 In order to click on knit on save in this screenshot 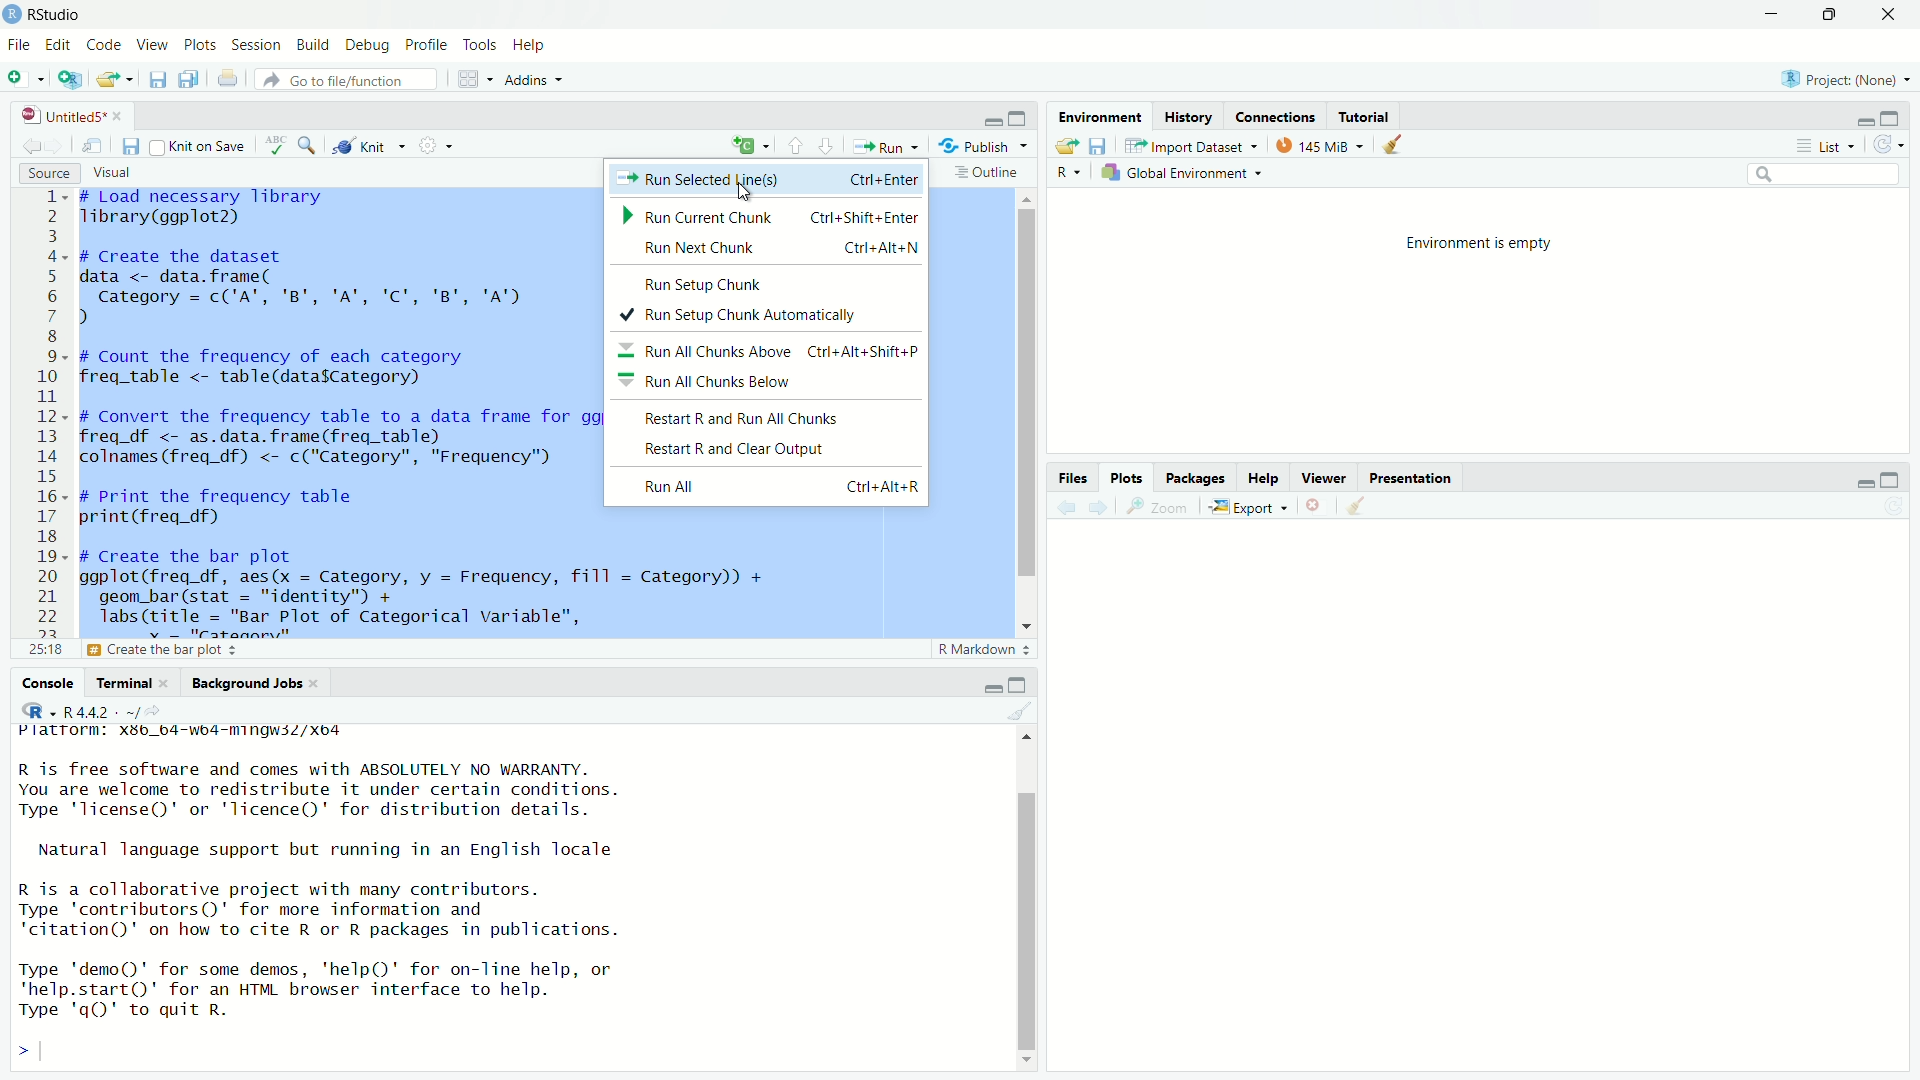, I will do `click(200, 147)`.